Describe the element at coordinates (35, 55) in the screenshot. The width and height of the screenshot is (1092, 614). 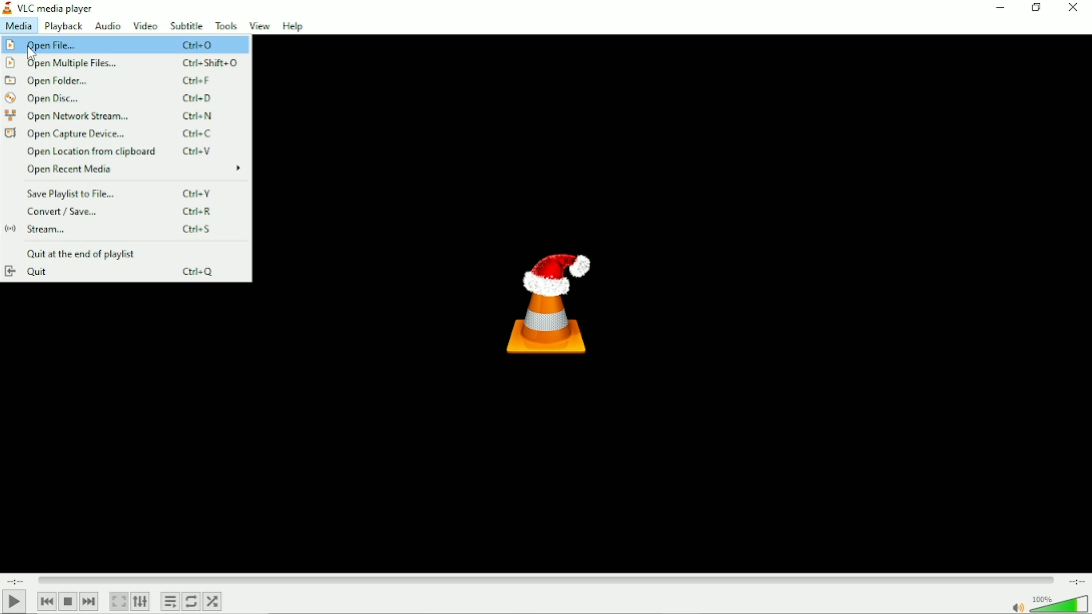
I see `cursor` at that location.